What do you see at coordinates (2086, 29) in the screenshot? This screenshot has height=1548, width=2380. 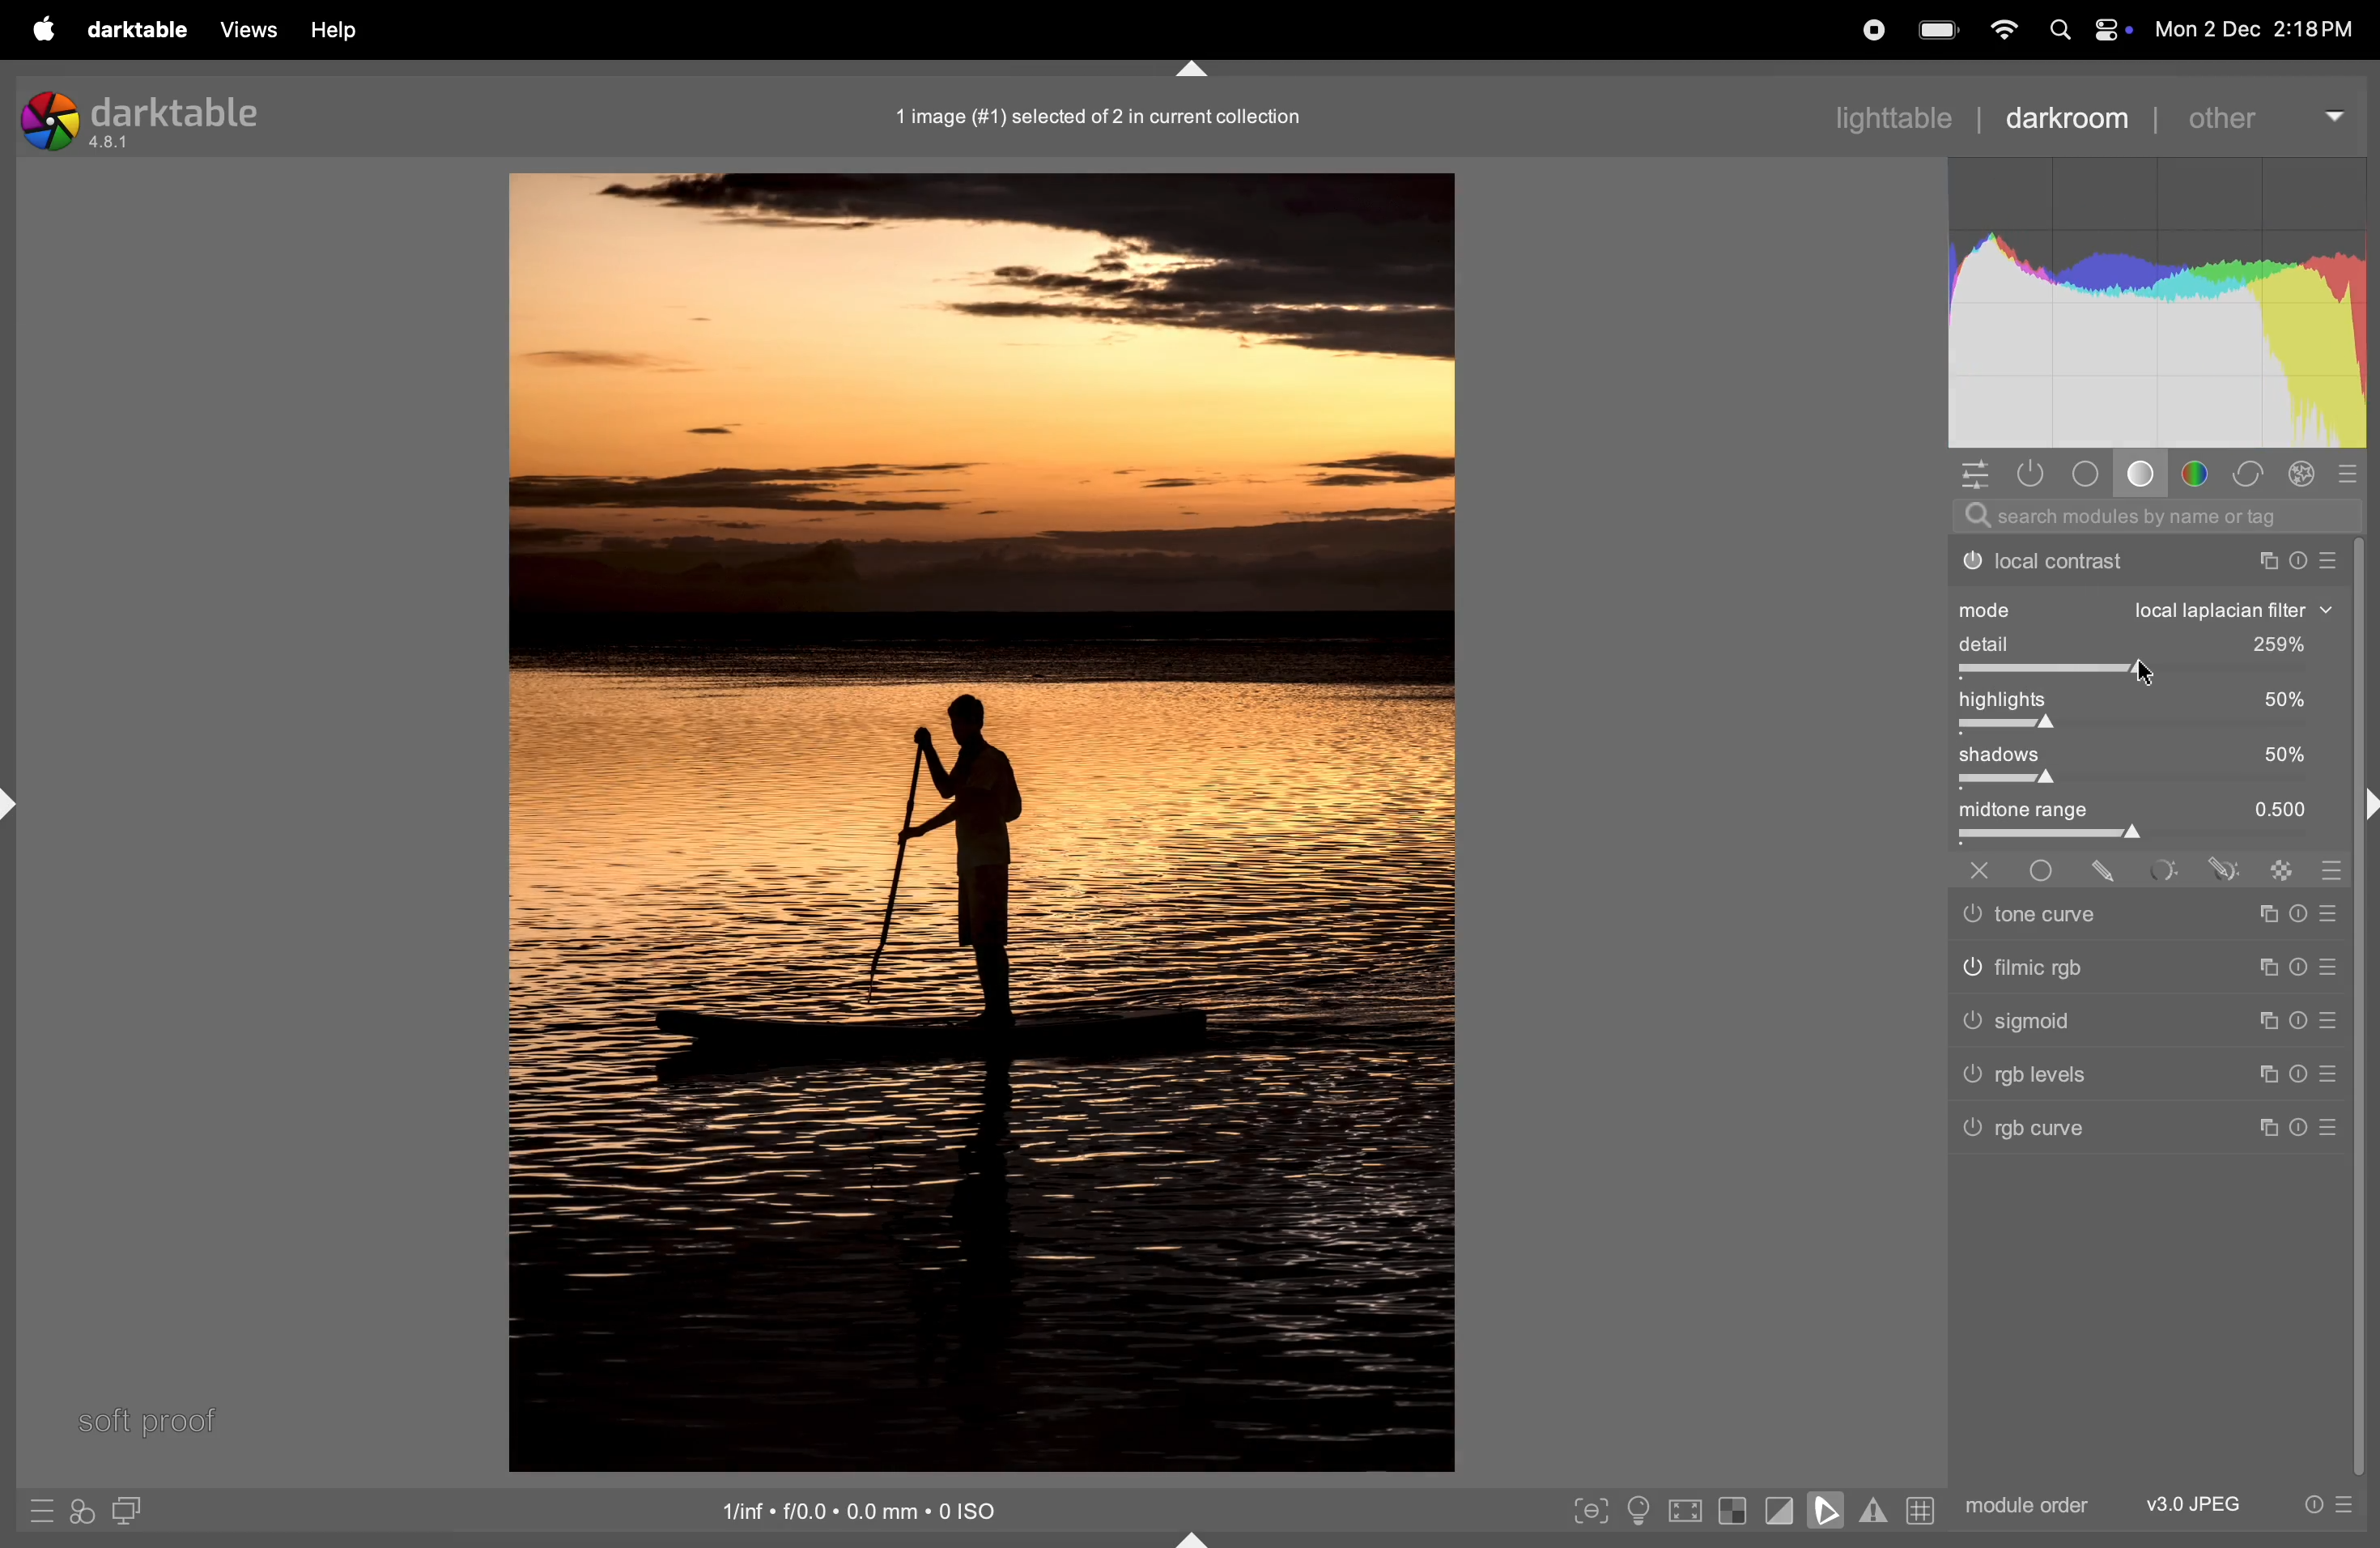 I see `apple widgets` at bounding box center [2086, 29].